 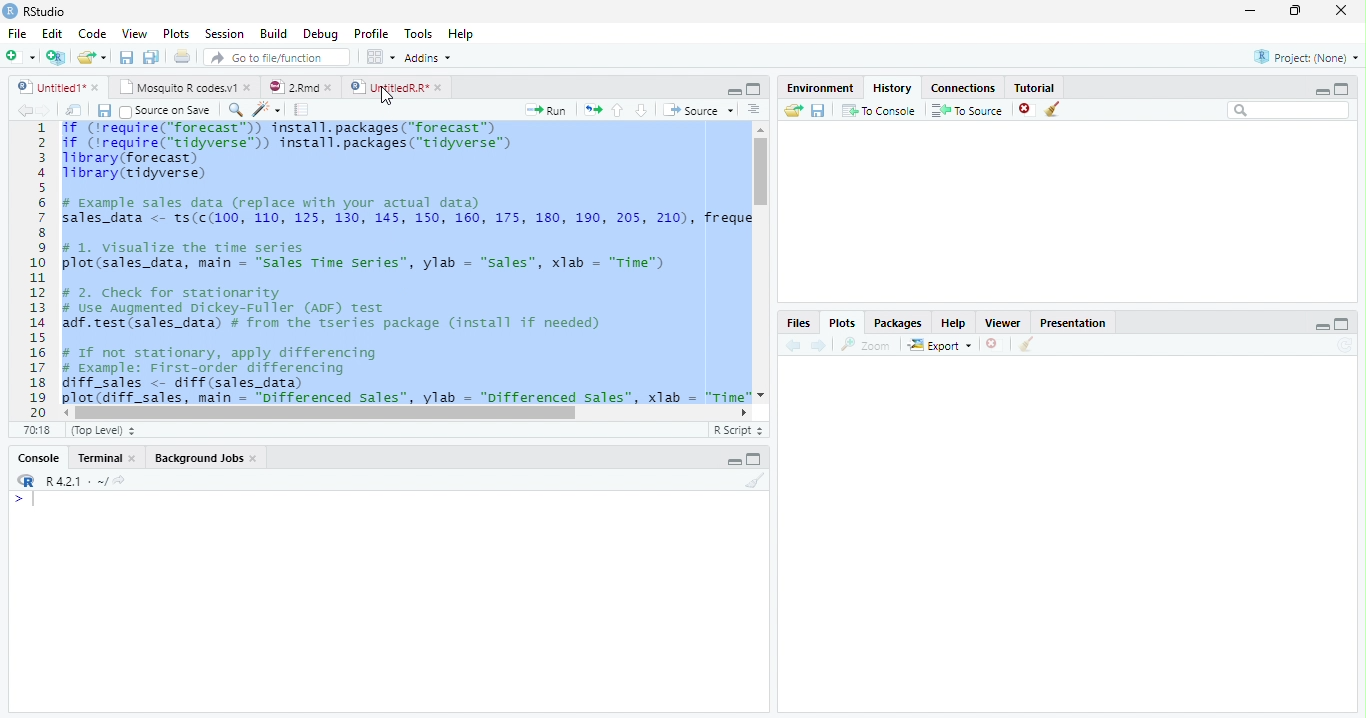 I want to click on Re-run, so click(x=591, y=110).